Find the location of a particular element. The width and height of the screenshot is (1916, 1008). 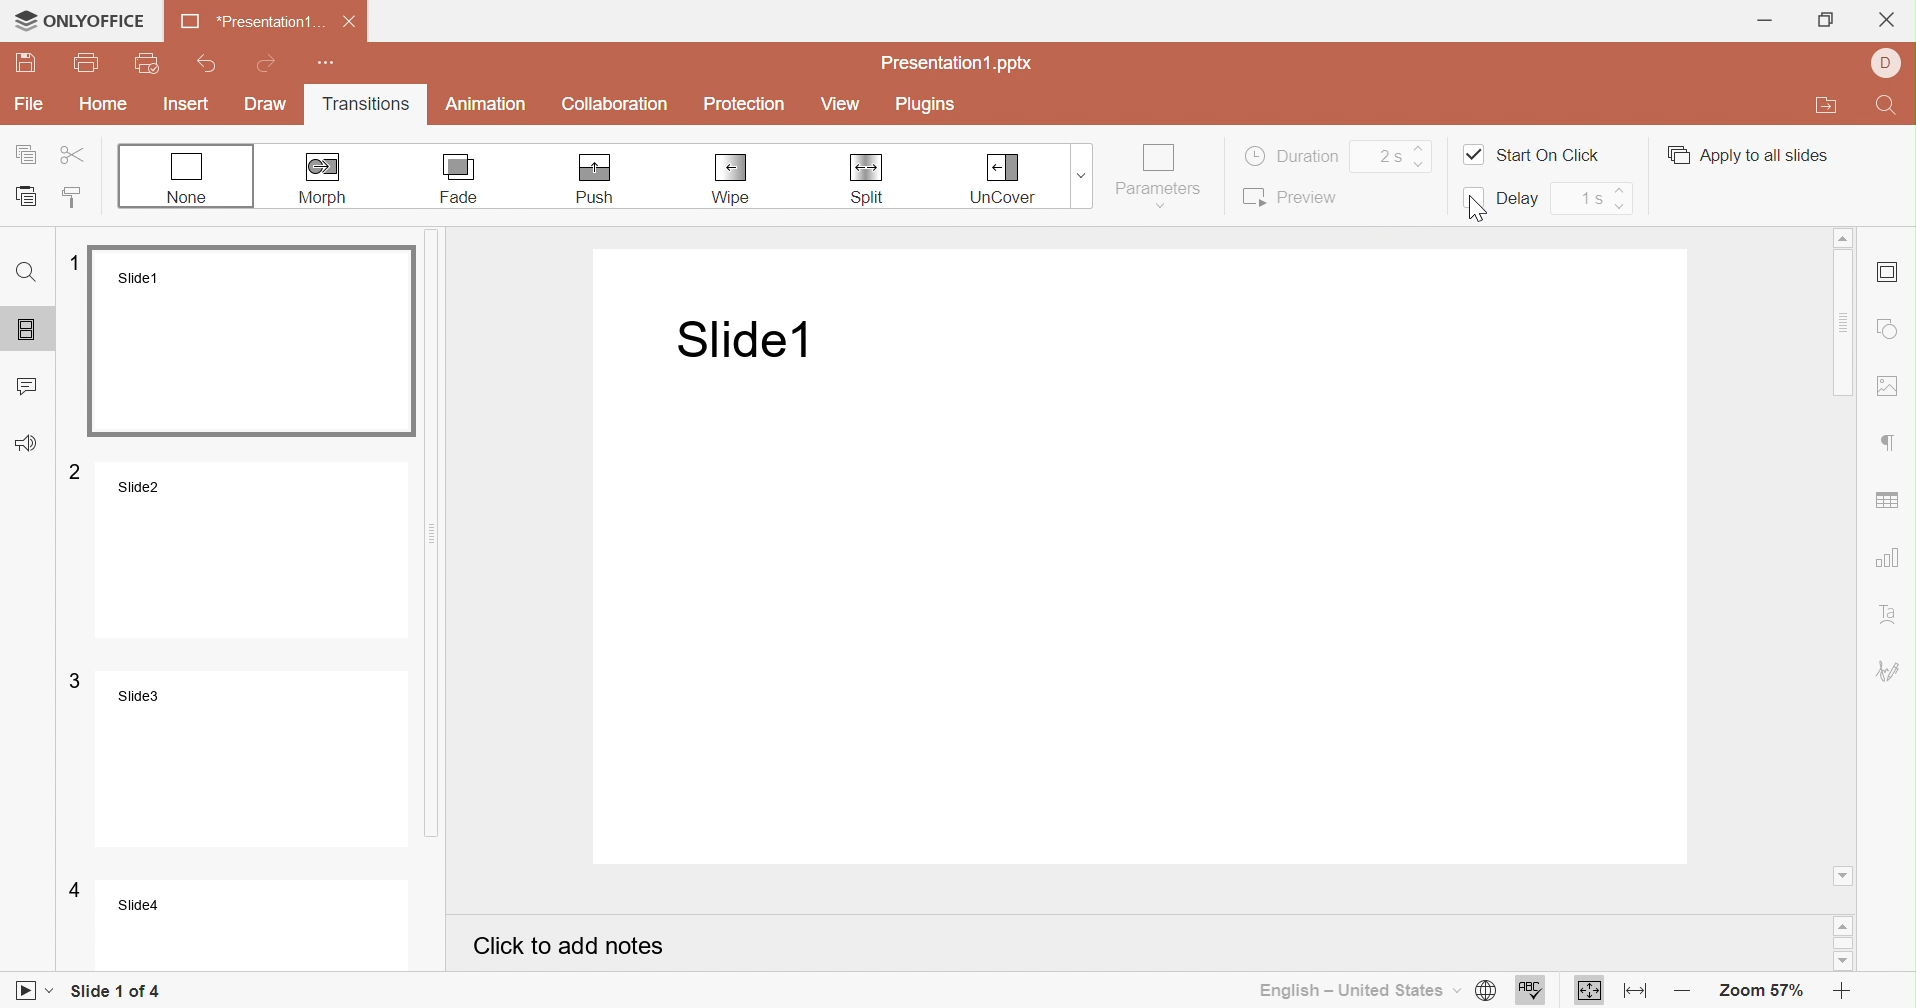

Plugins is located at coordinates (922, 103).